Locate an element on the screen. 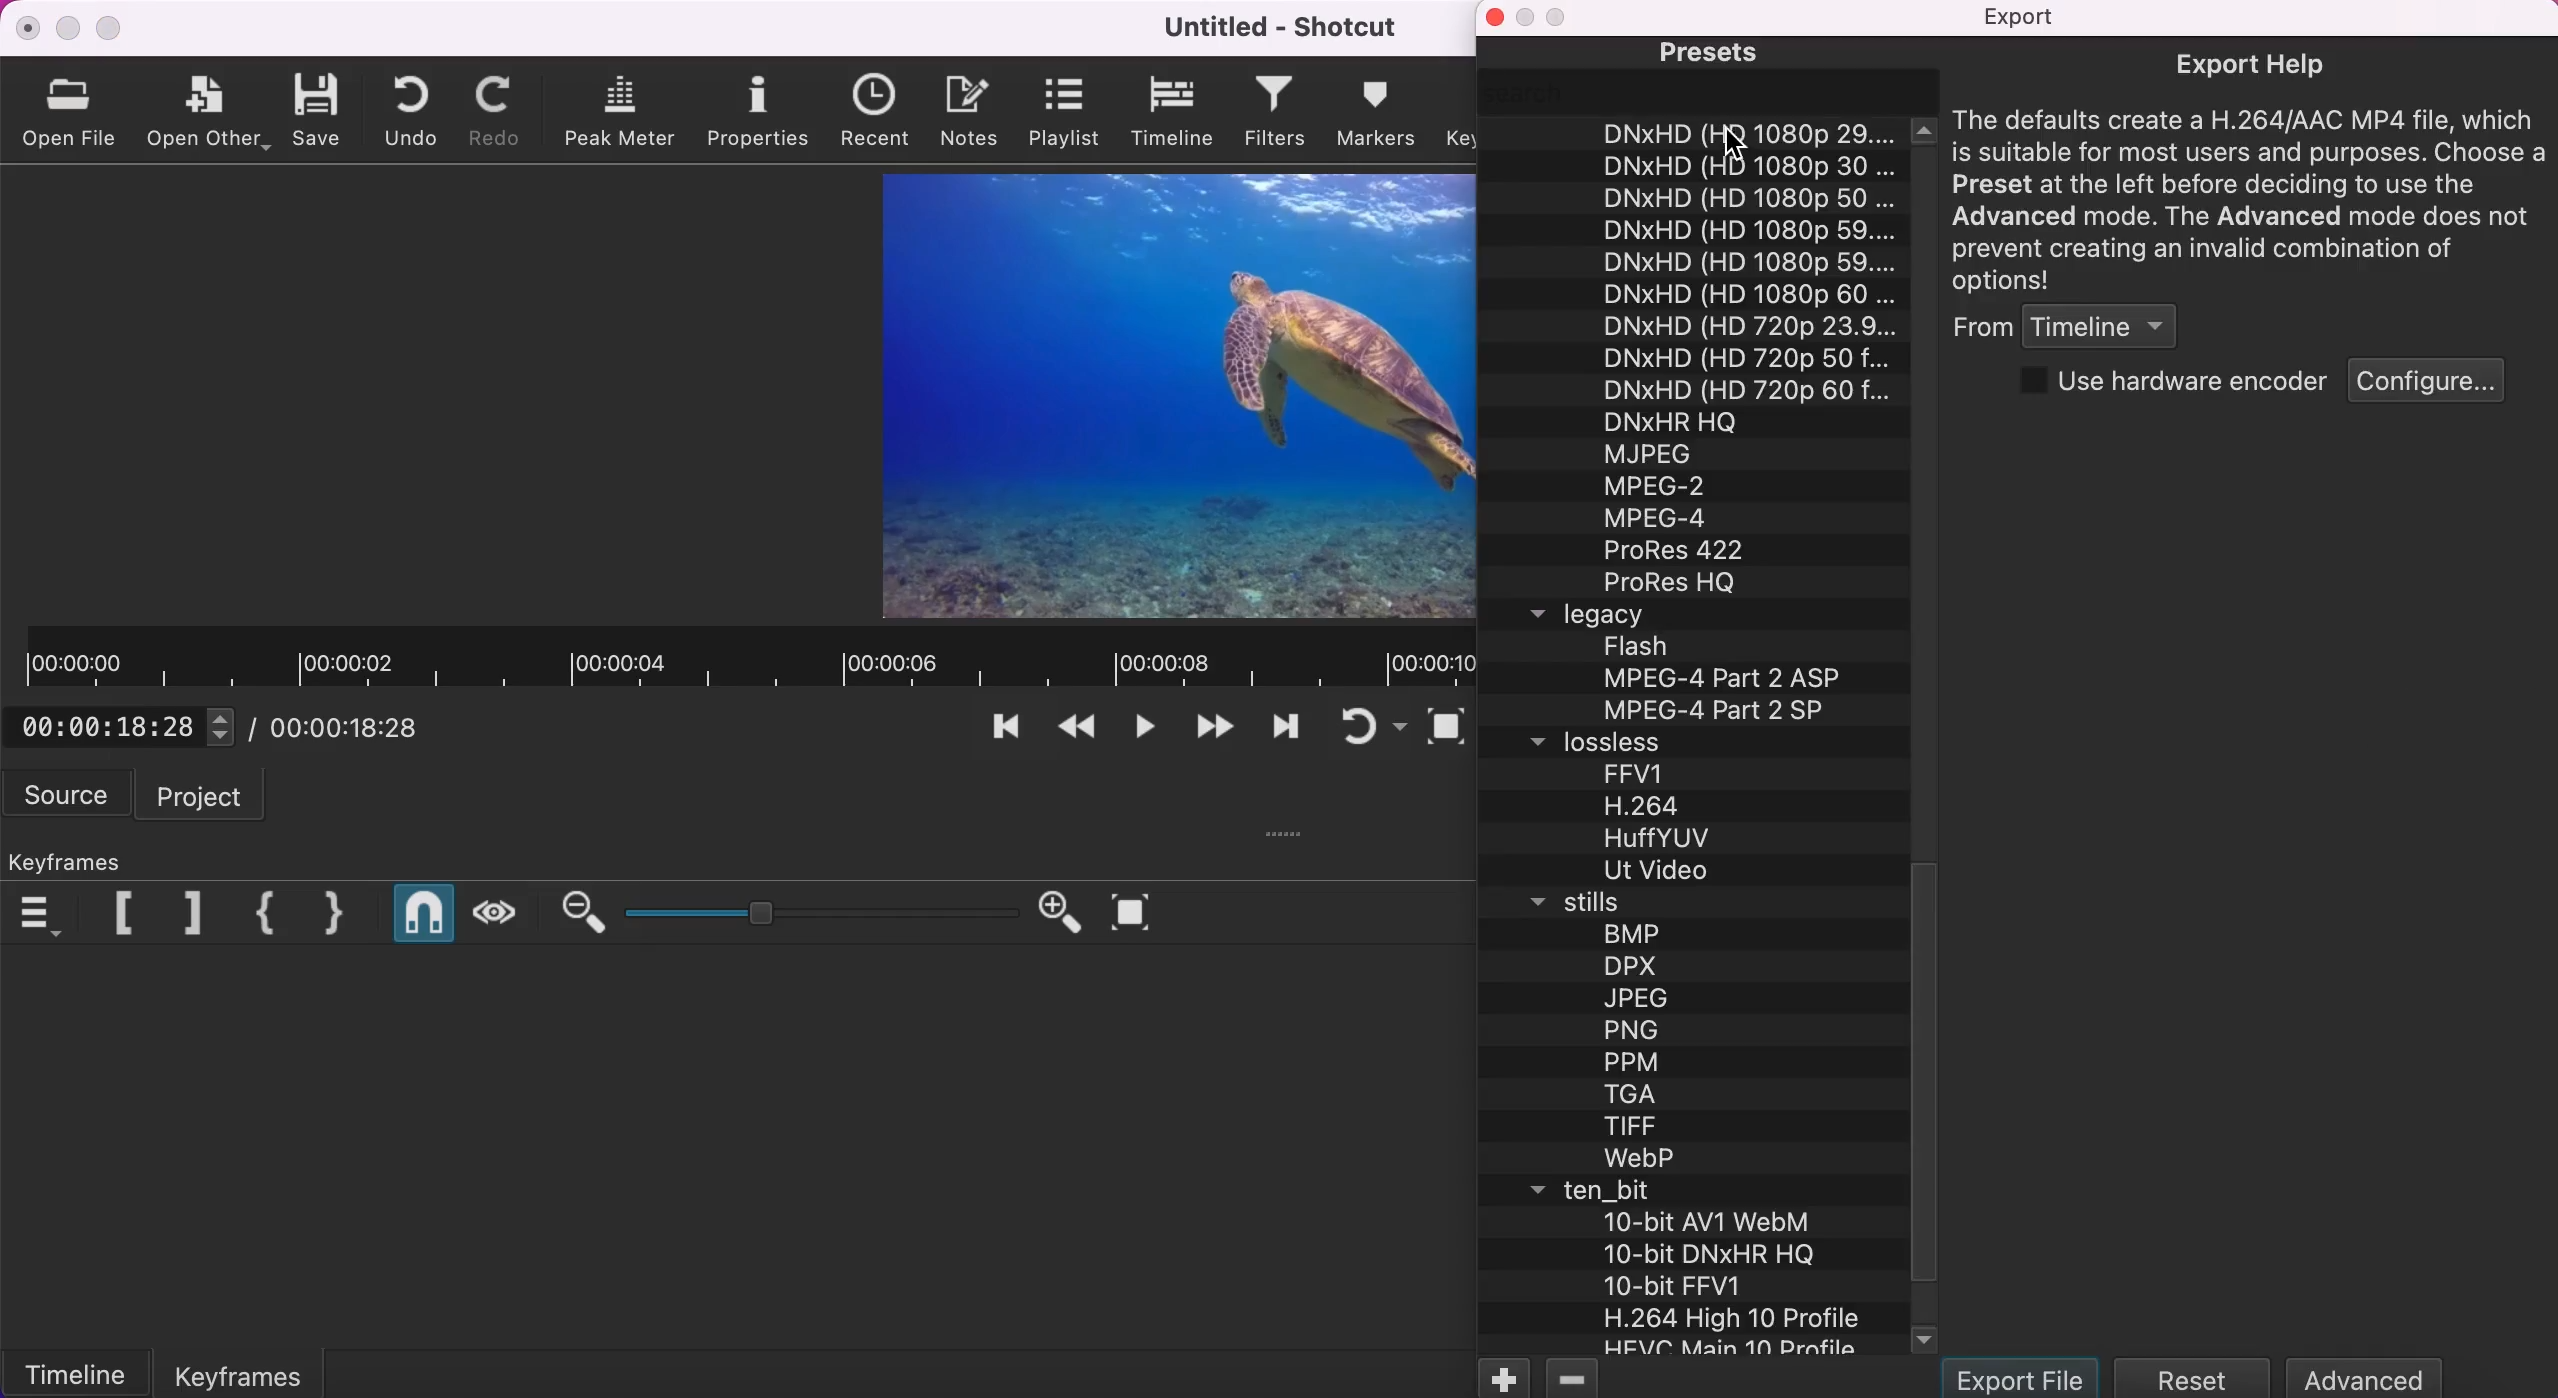 The width and height of the screenshot is (2558, 1398). previous marker is located at coordinates (110, 912).